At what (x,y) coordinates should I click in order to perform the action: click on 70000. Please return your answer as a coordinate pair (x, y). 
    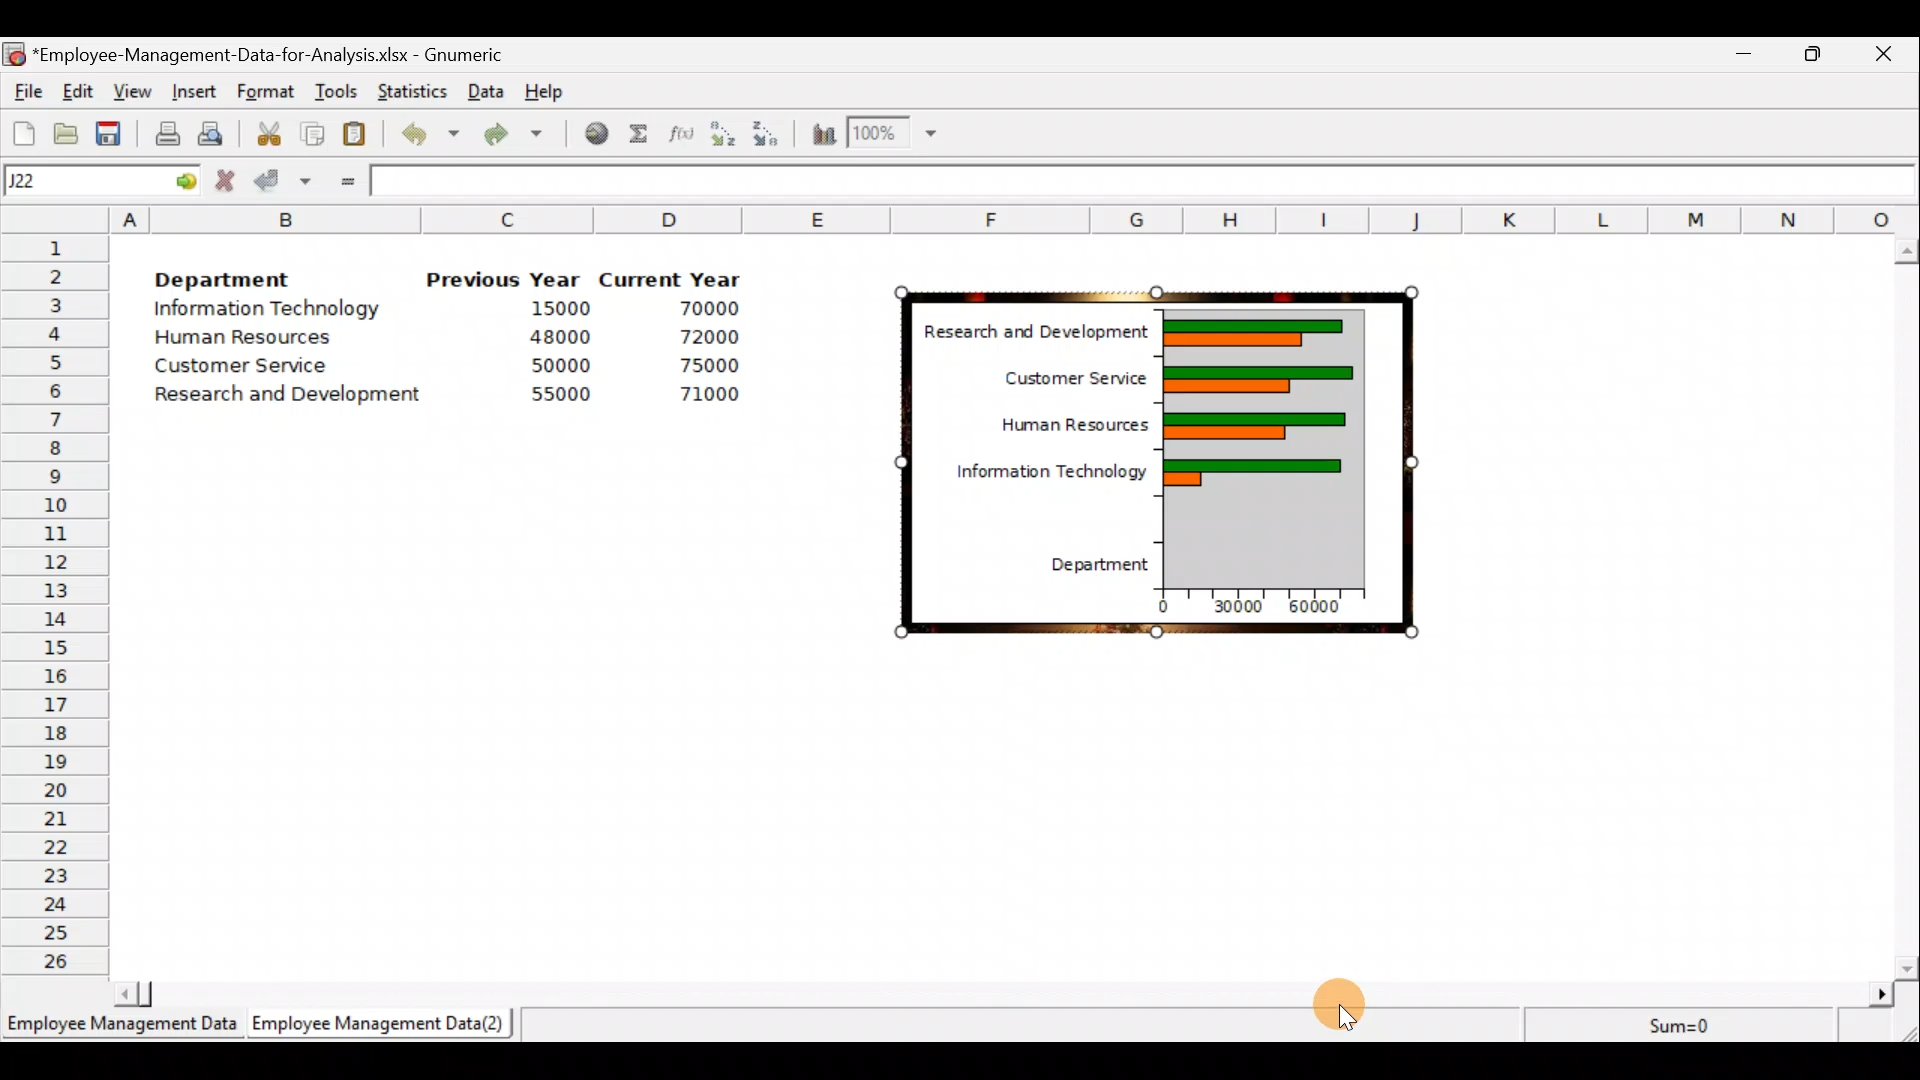
    Looking at the image, I should click on (710, 307).